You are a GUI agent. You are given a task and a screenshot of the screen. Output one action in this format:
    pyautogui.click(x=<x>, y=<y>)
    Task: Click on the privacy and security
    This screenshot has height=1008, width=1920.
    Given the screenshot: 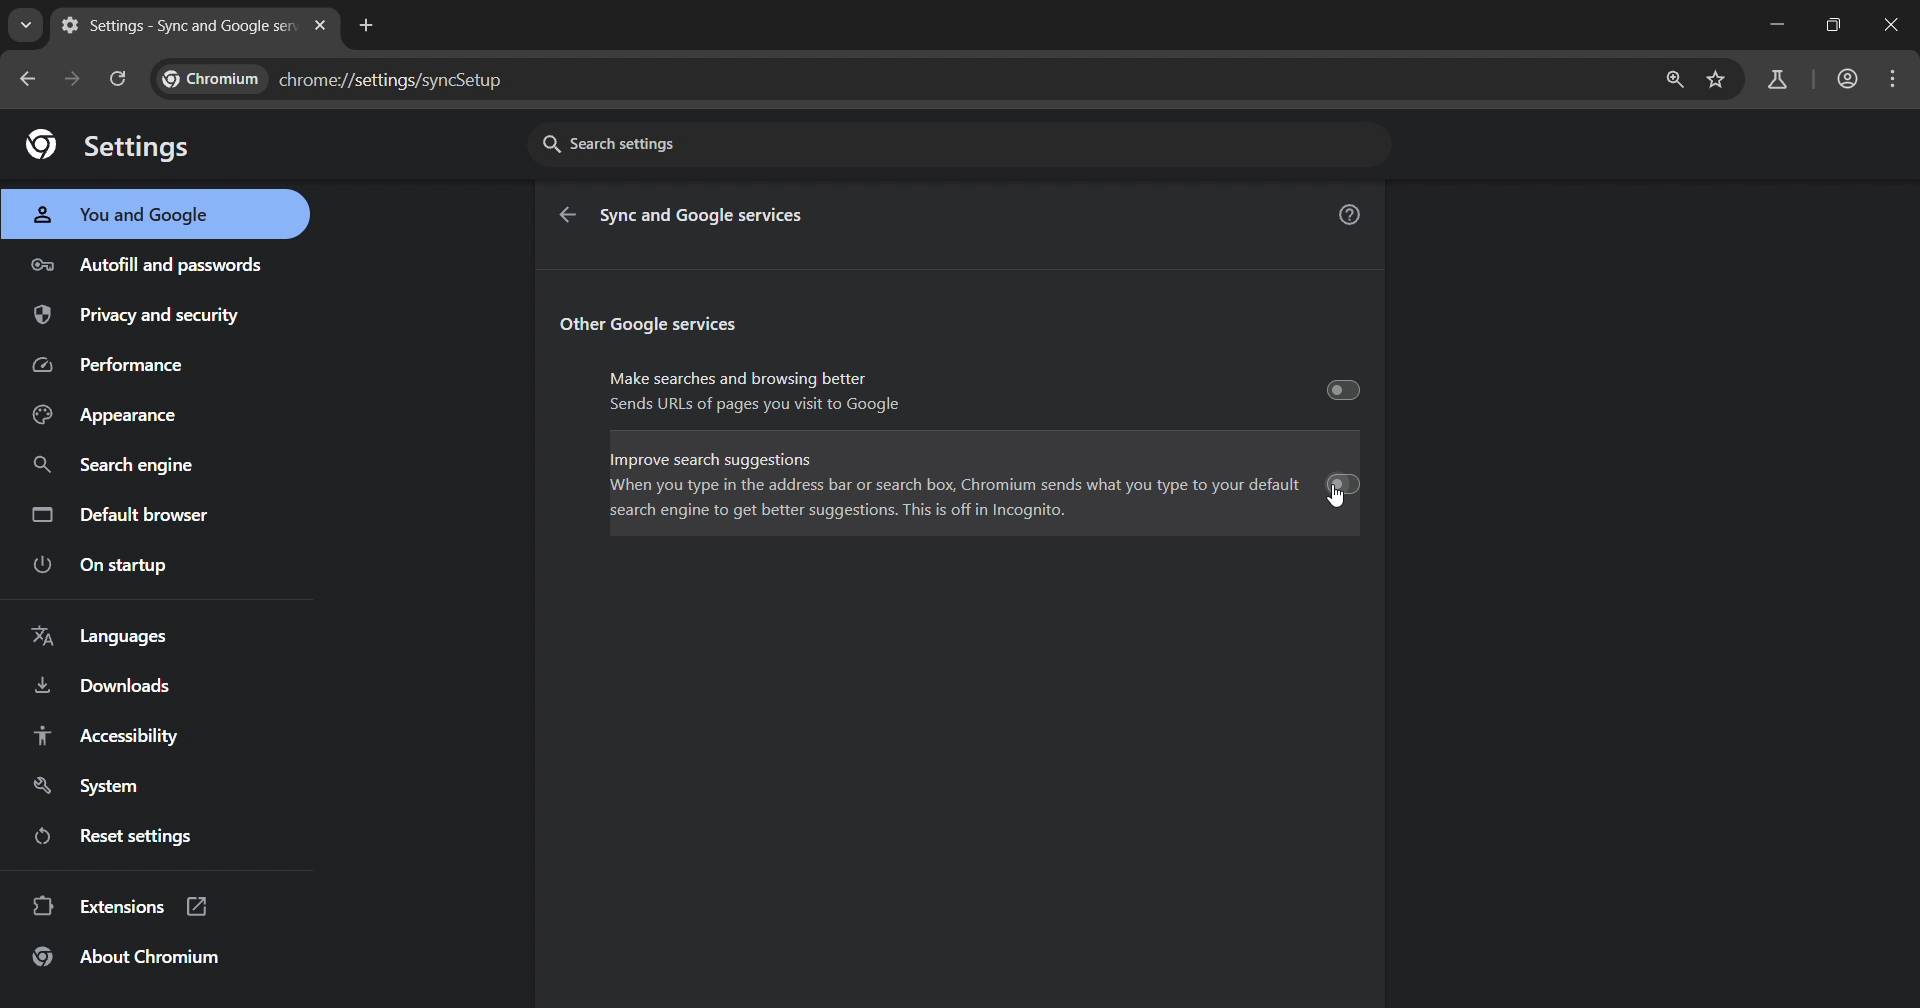 What is the action you would take?
    pyautogui.click(x=133, y=315)
    